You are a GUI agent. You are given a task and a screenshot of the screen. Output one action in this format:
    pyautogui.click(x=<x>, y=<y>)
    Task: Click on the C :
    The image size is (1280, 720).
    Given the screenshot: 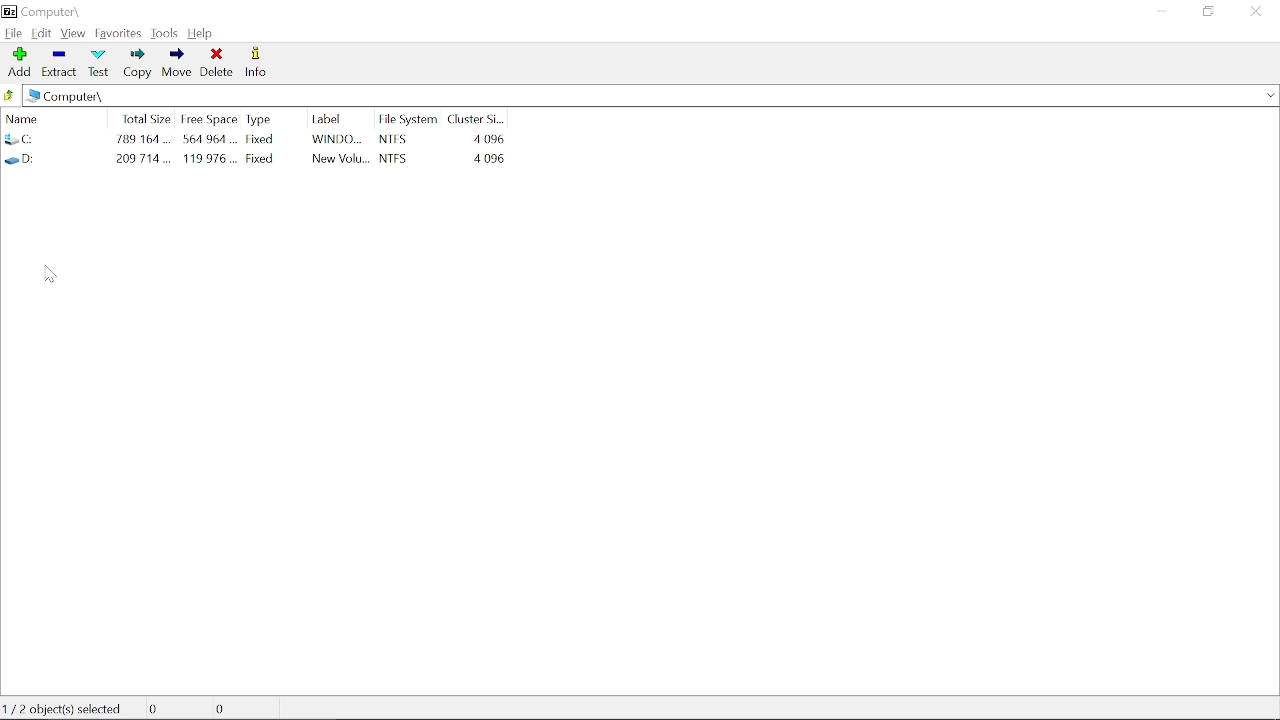 What is the action you would take?
    pyautogui.click(x=54, y=140)
    